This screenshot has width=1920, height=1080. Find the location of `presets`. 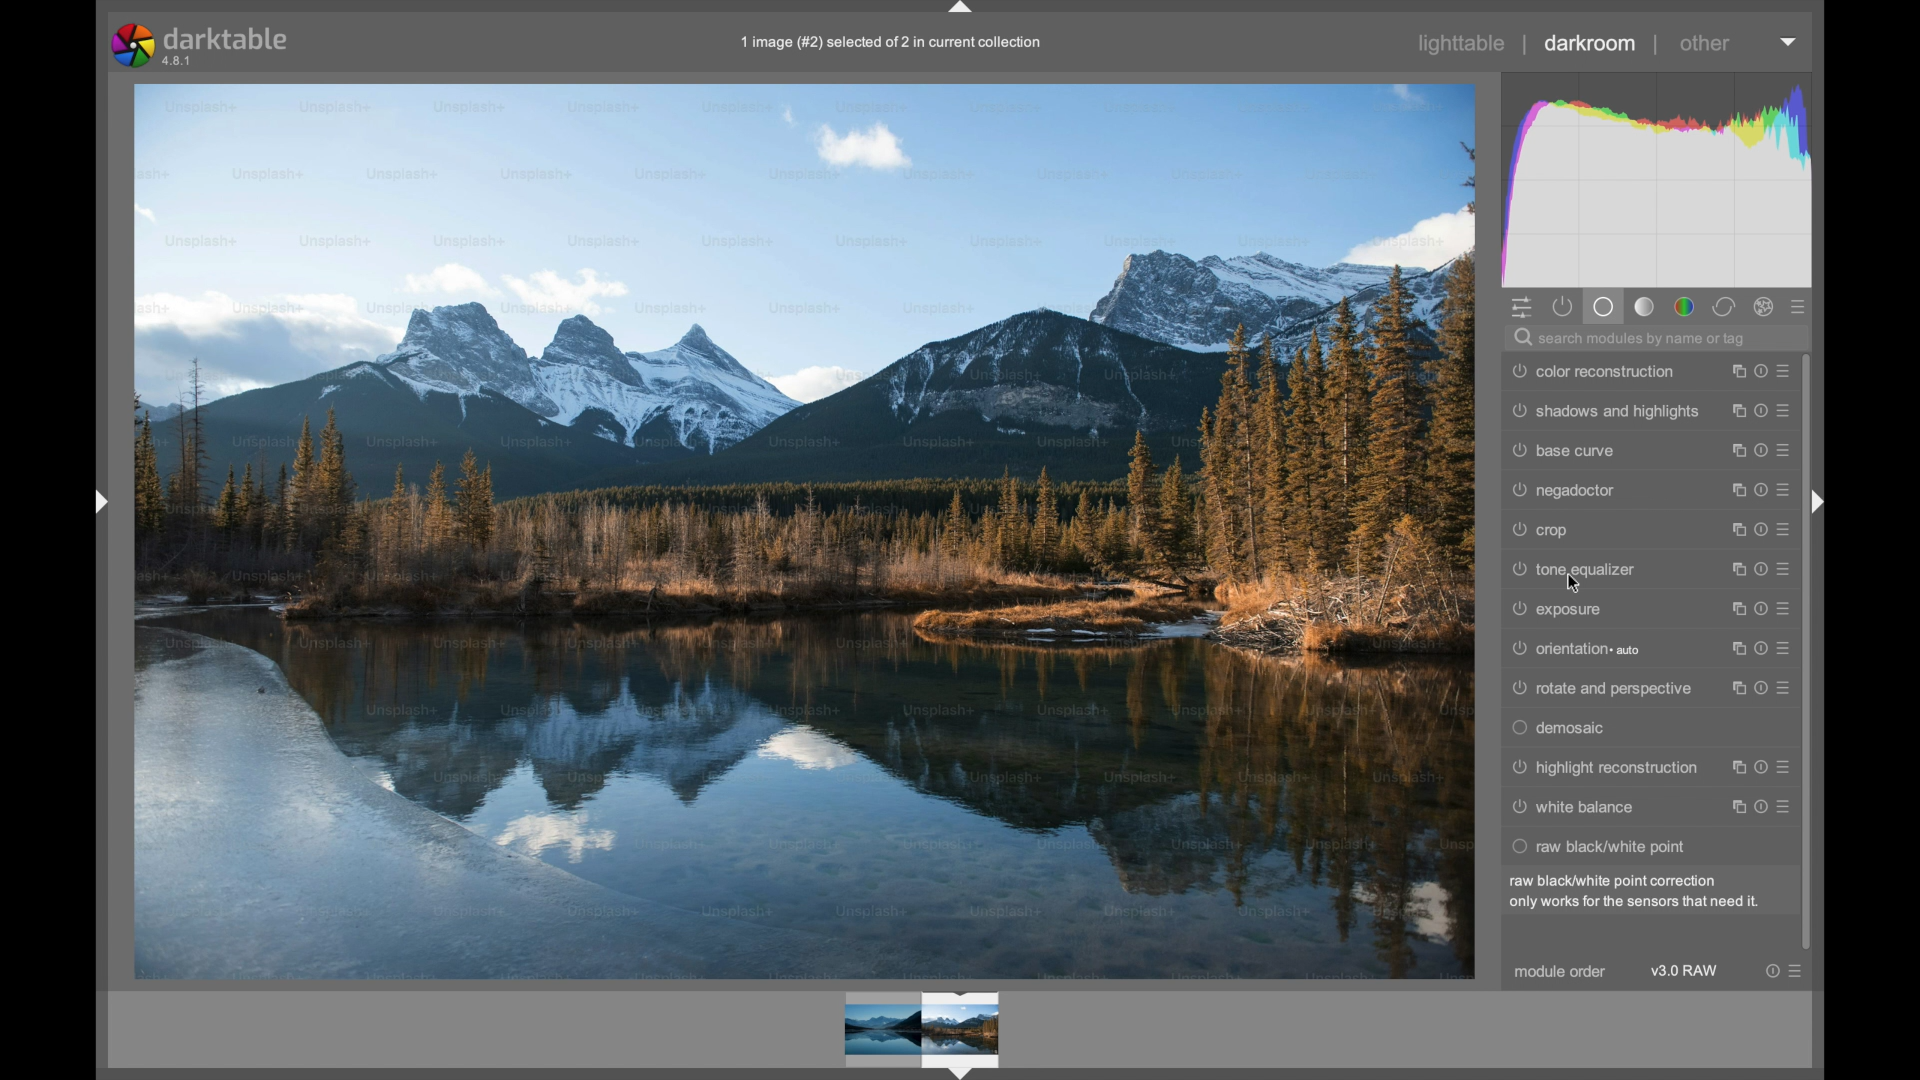

presets is located at coordinates (1802, 307).